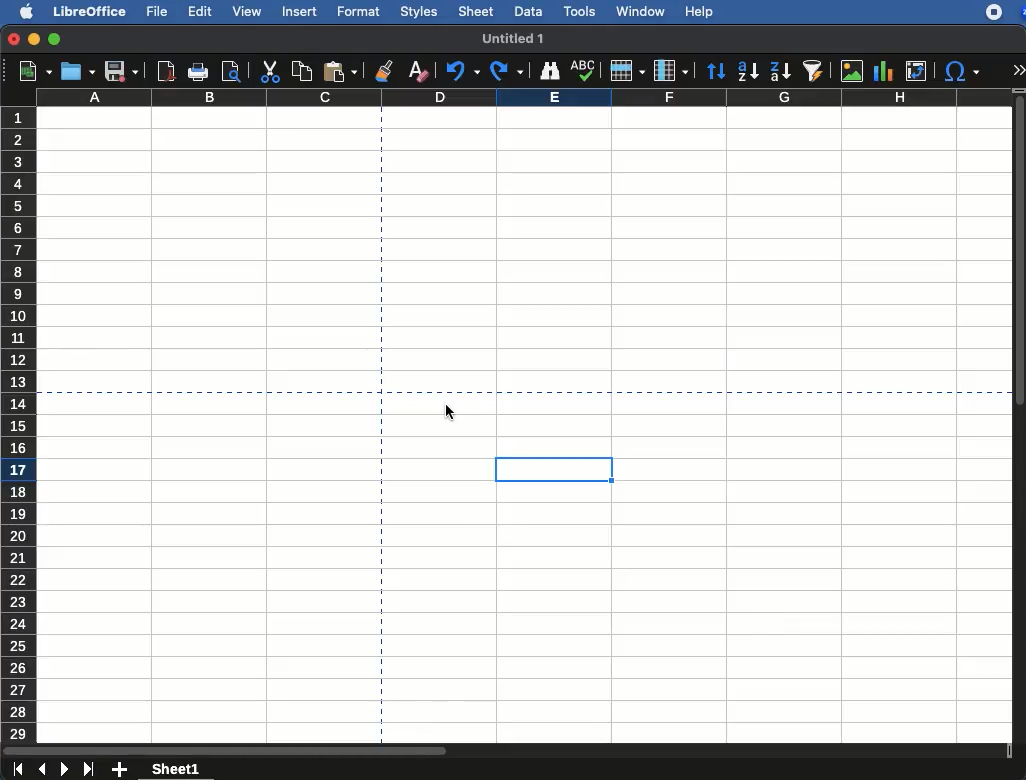  Describe the element at coordinates (814, 71) in the screenshot. I see `autofilter` at that location.